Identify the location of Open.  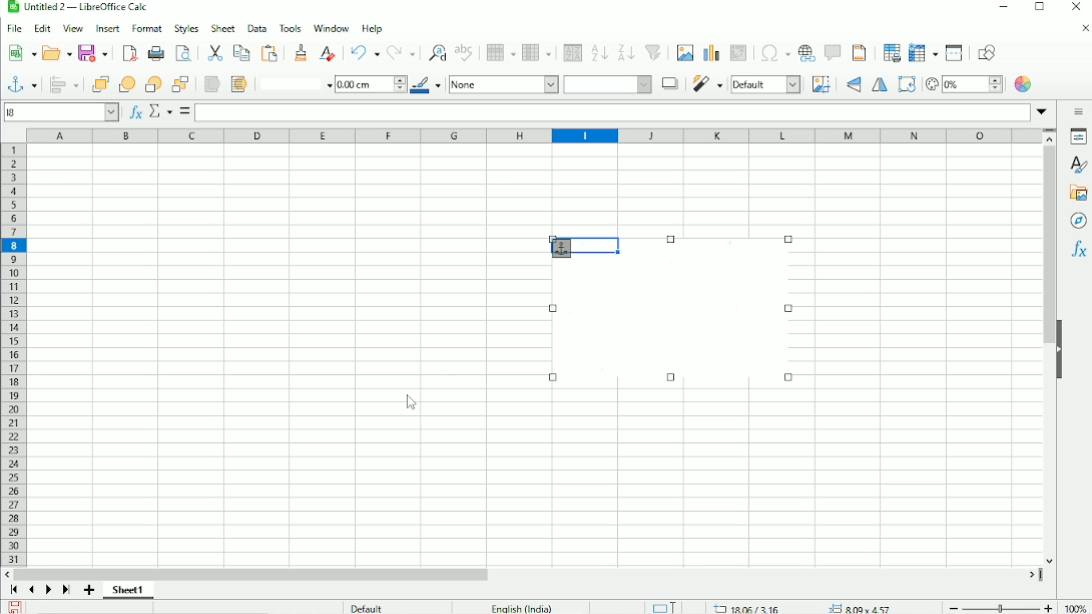
(55, 52).